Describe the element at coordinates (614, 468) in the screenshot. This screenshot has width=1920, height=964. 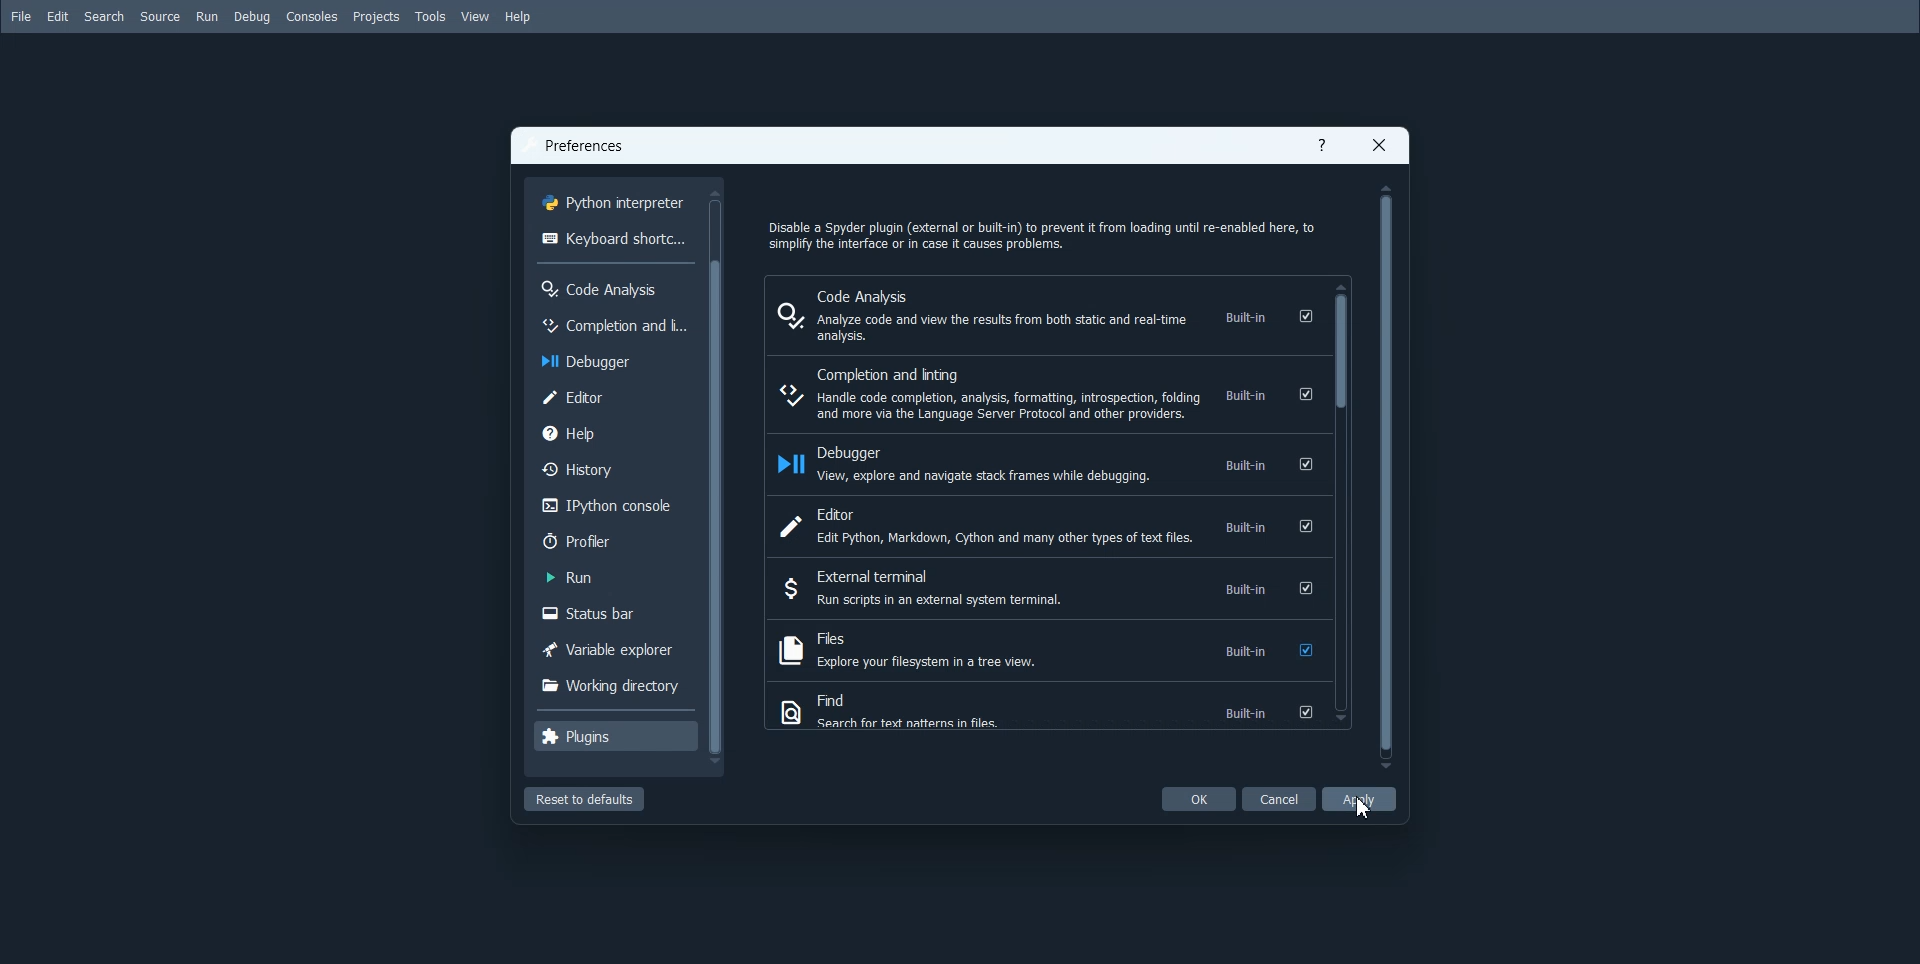
I see `History` at that location.